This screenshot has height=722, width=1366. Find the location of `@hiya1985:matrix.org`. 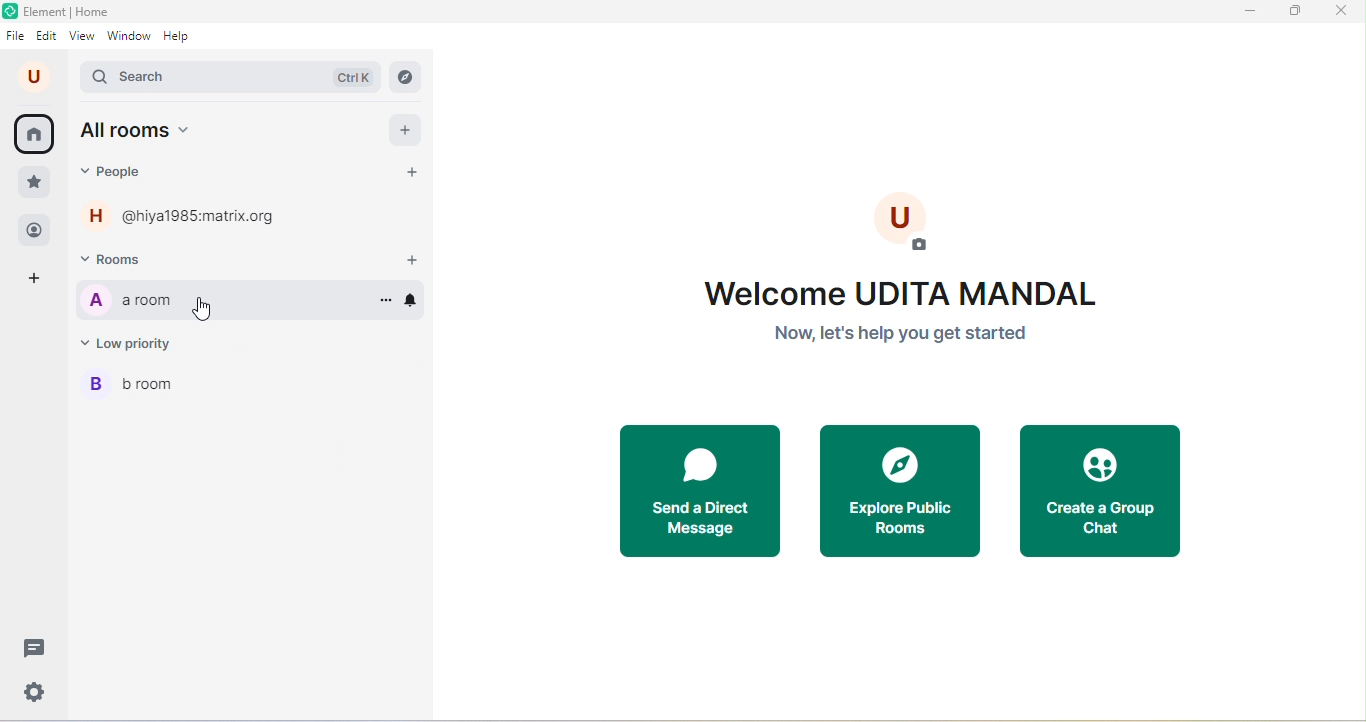

@hiya1985:matrix.org is located at coordinates (187, 215).